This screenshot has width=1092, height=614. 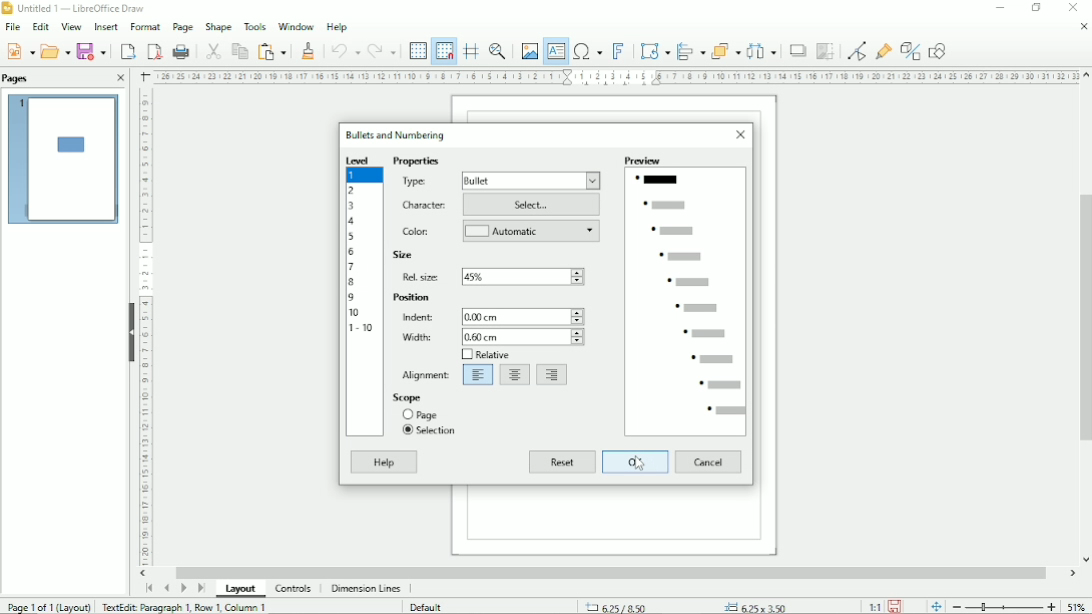 I want to click on Cut, so click(x=212, y=50).